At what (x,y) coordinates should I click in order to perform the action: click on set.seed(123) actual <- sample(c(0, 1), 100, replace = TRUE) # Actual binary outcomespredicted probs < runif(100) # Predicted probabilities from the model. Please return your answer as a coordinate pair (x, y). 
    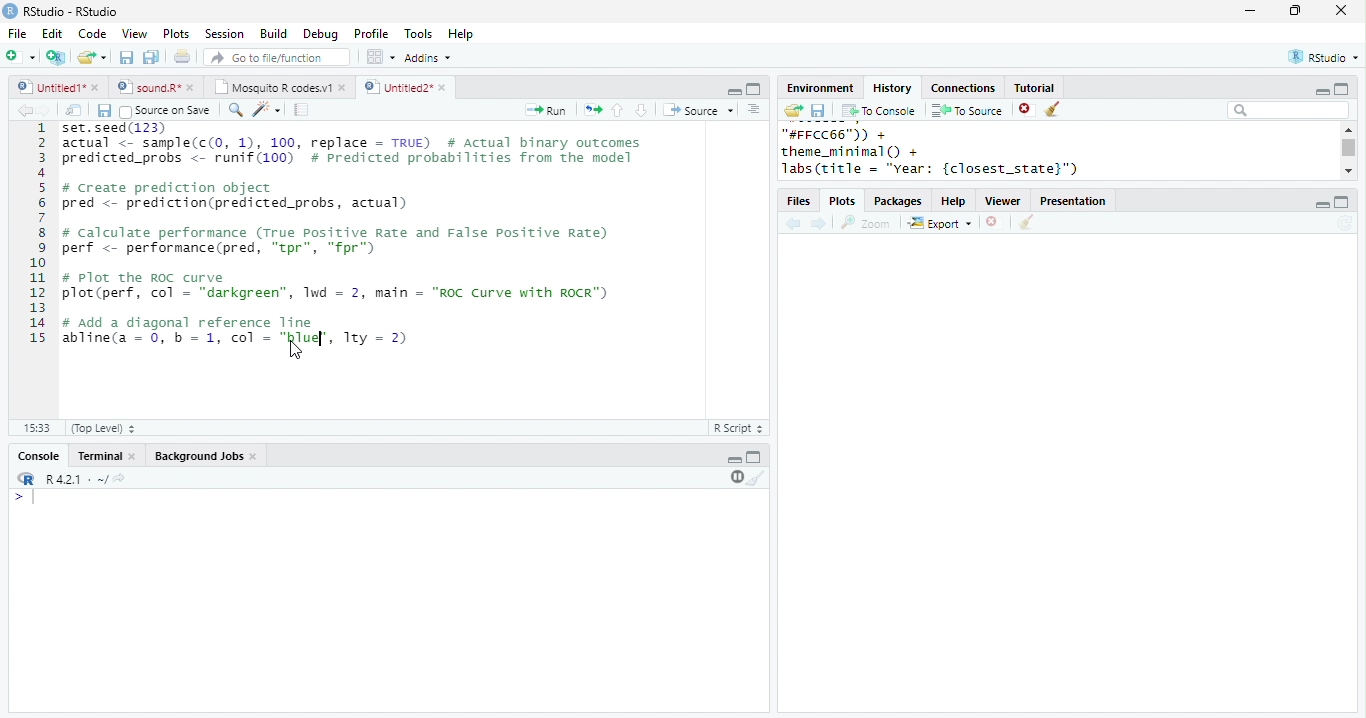
    Looking at the image, I should click on (355, 148).